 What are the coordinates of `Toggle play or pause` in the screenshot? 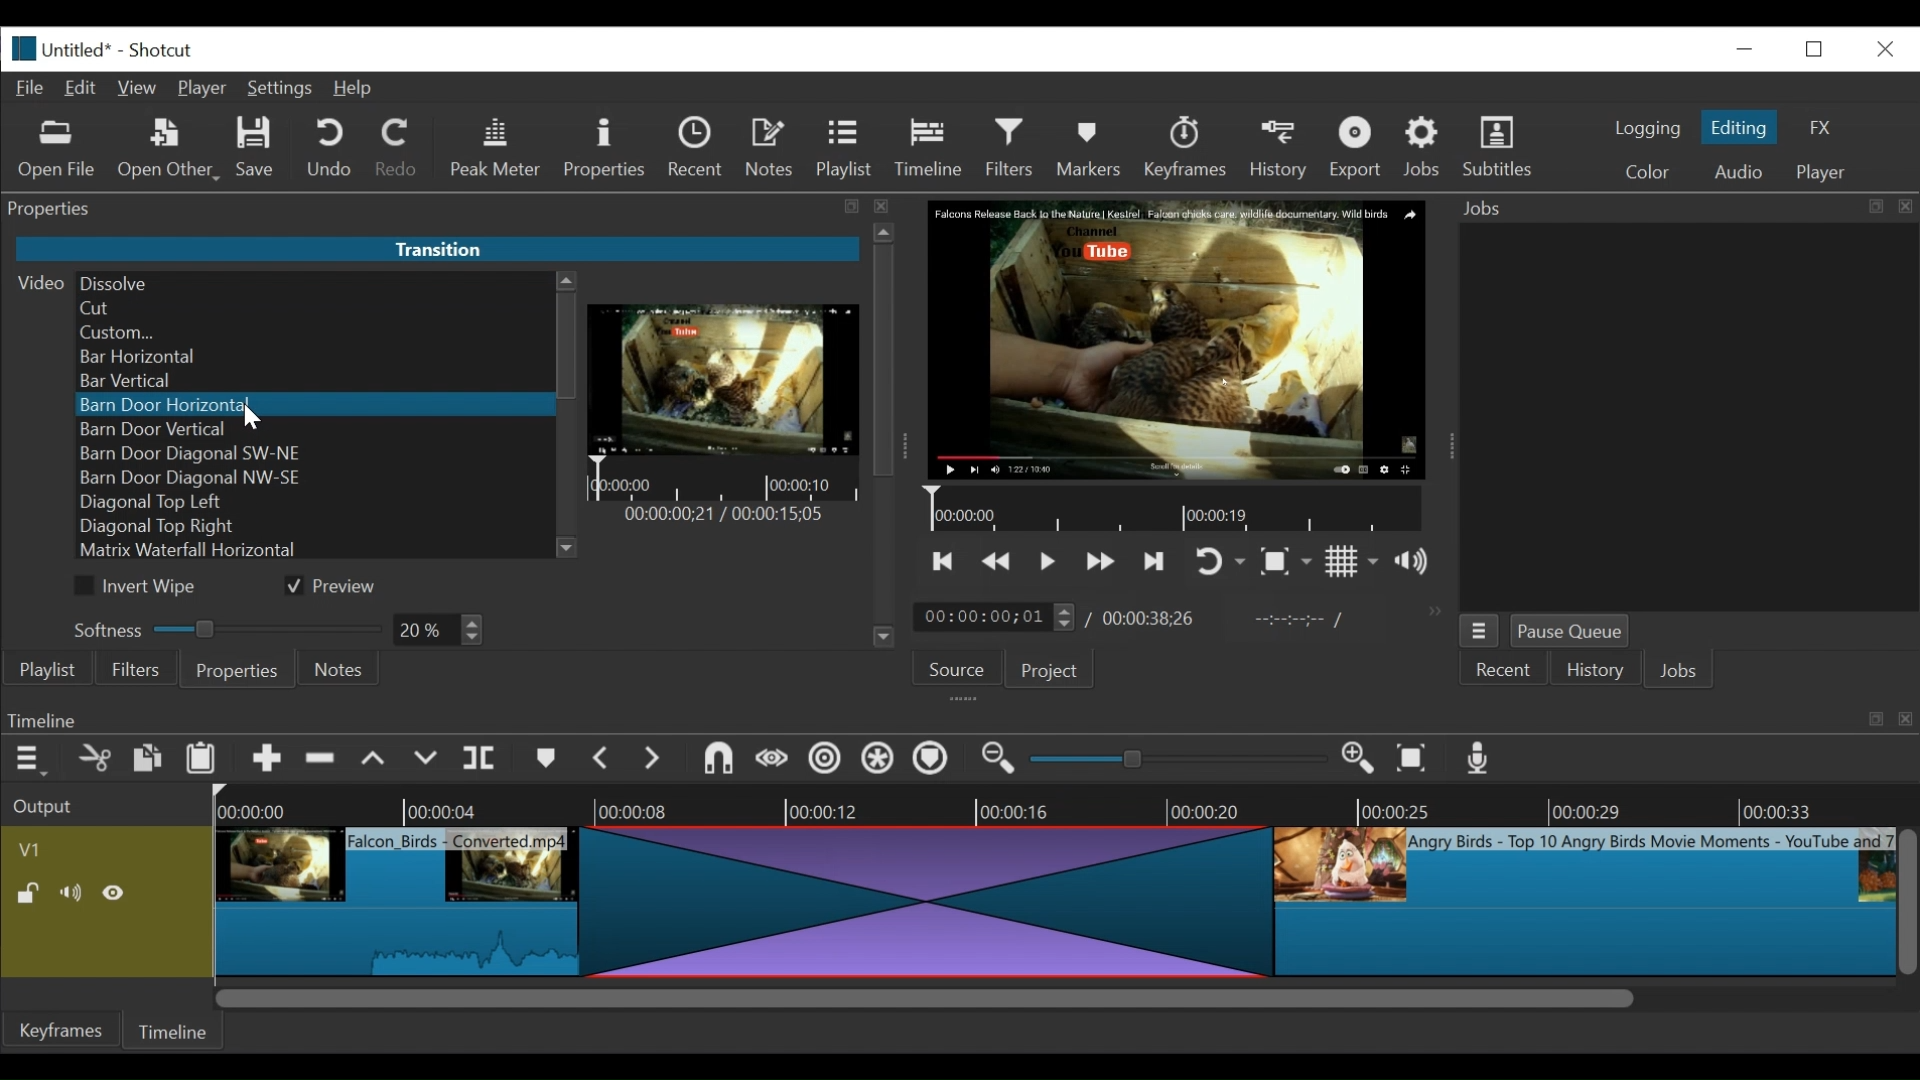 It's located at (1049, 561).